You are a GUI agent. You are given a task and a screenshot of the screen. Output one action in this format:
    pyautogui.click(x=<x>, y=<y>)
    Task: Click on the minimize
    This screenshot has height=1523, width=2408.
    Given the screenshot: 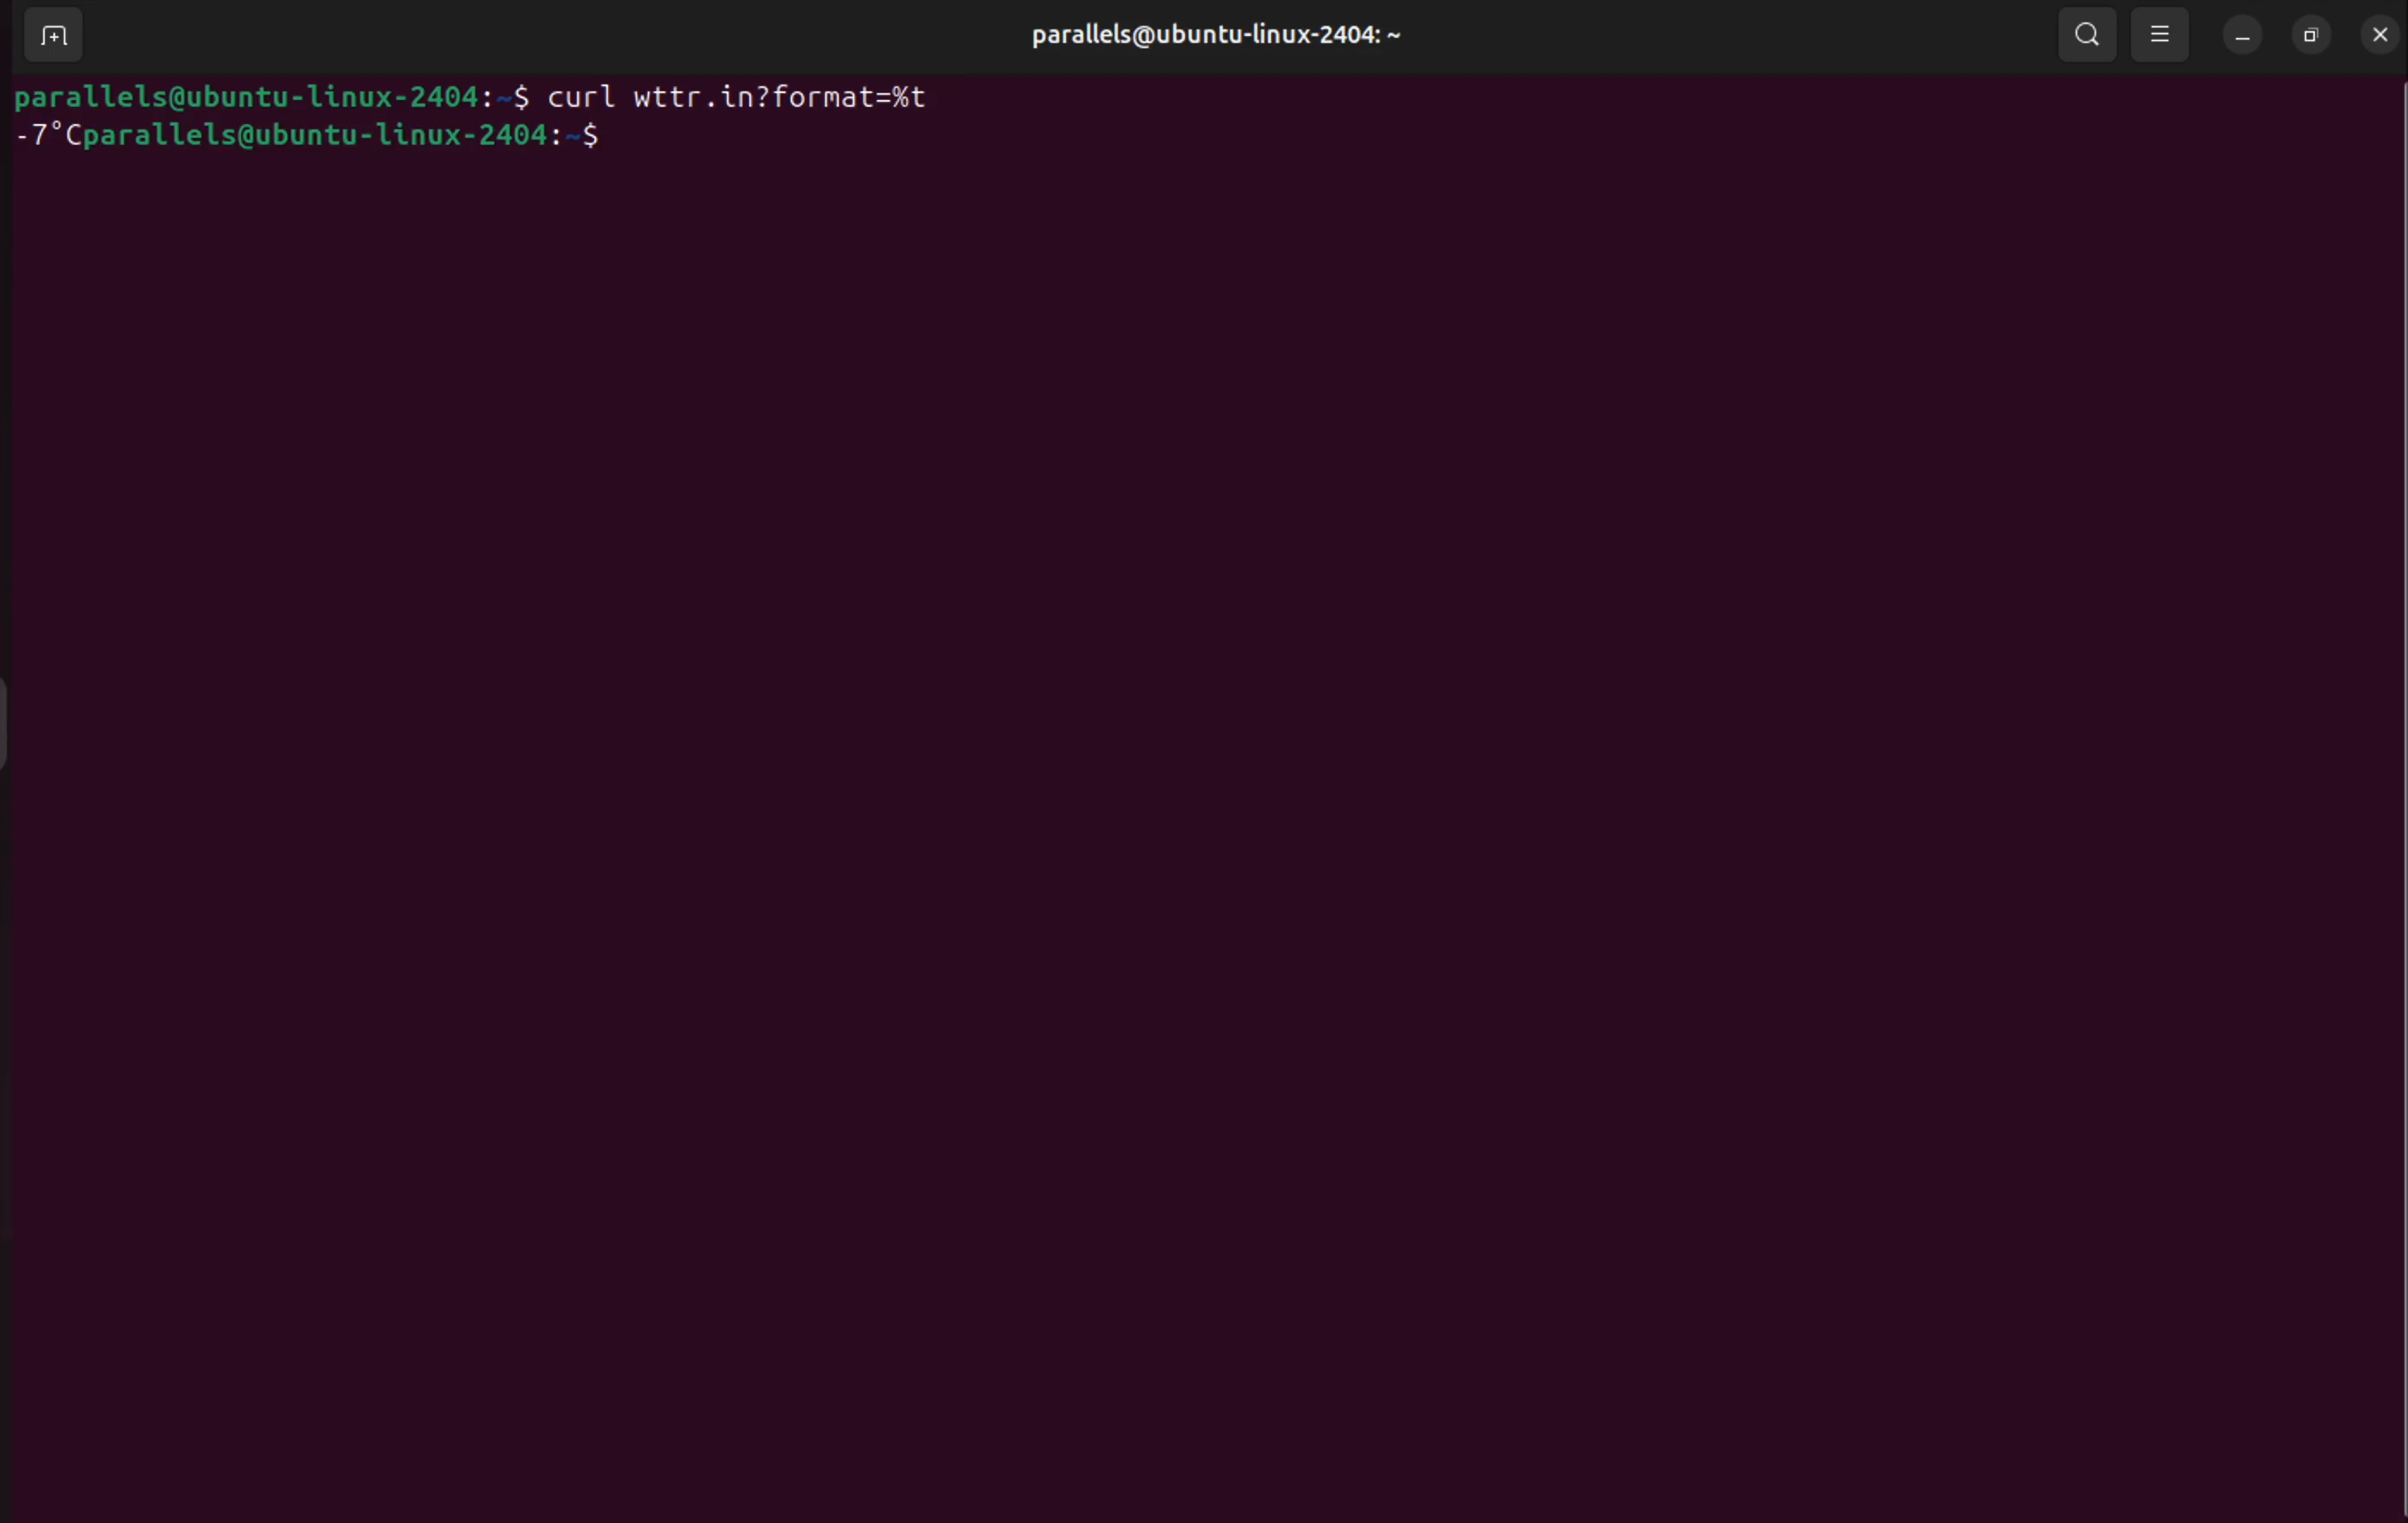 What is the action you would take?
    pyautogui.click(x=2240, y=36)
    